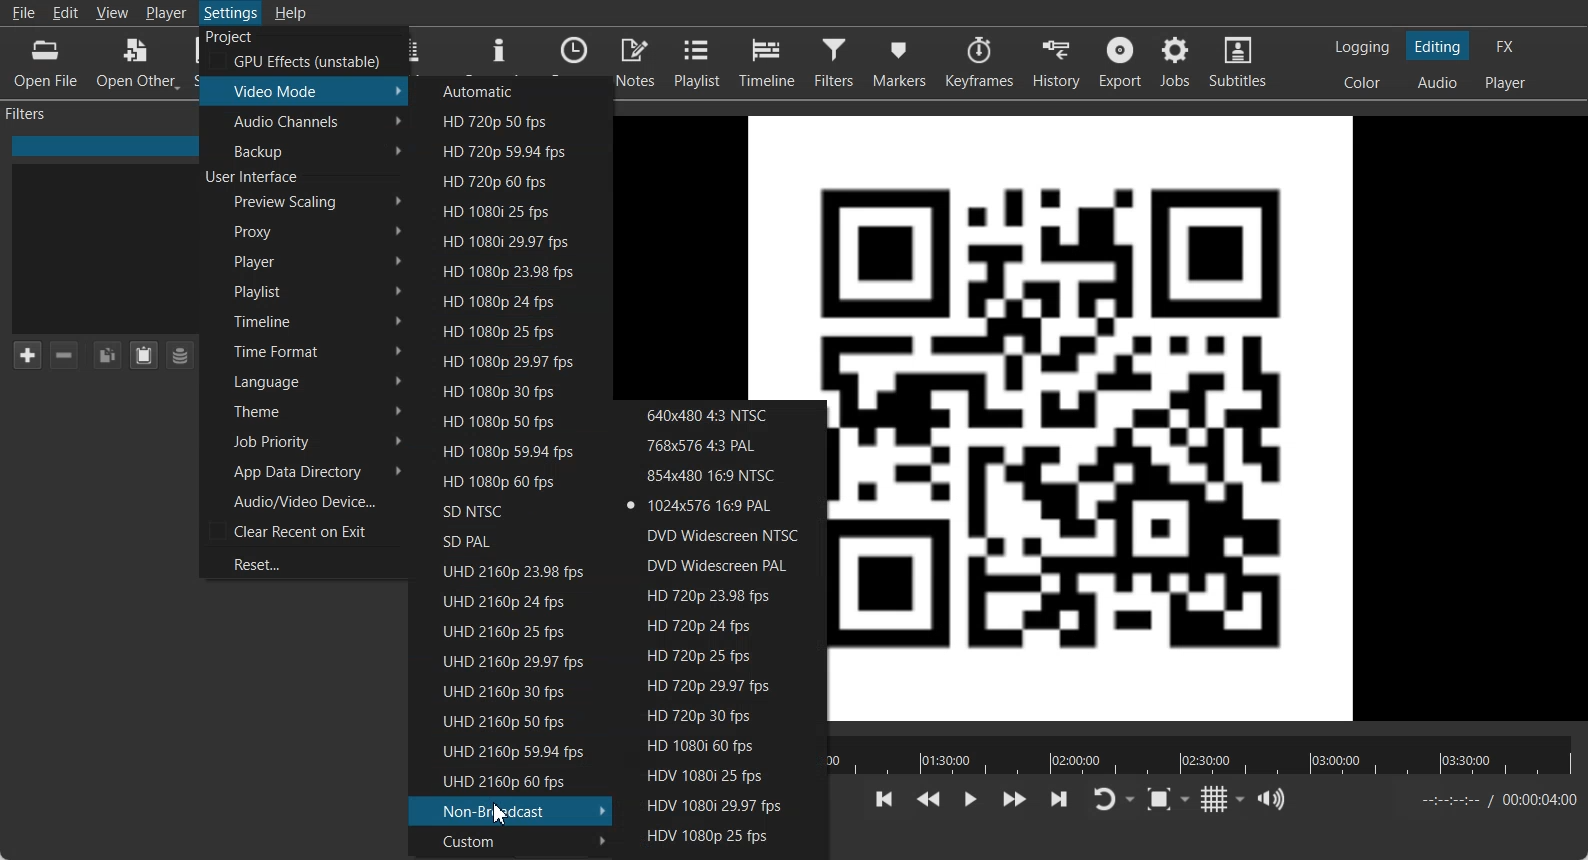 The width and height of the screenshot is (1588, 860). Describe the element at coordinates (928, 800) in the screenshot. I see `Play quickly backward` at that location.